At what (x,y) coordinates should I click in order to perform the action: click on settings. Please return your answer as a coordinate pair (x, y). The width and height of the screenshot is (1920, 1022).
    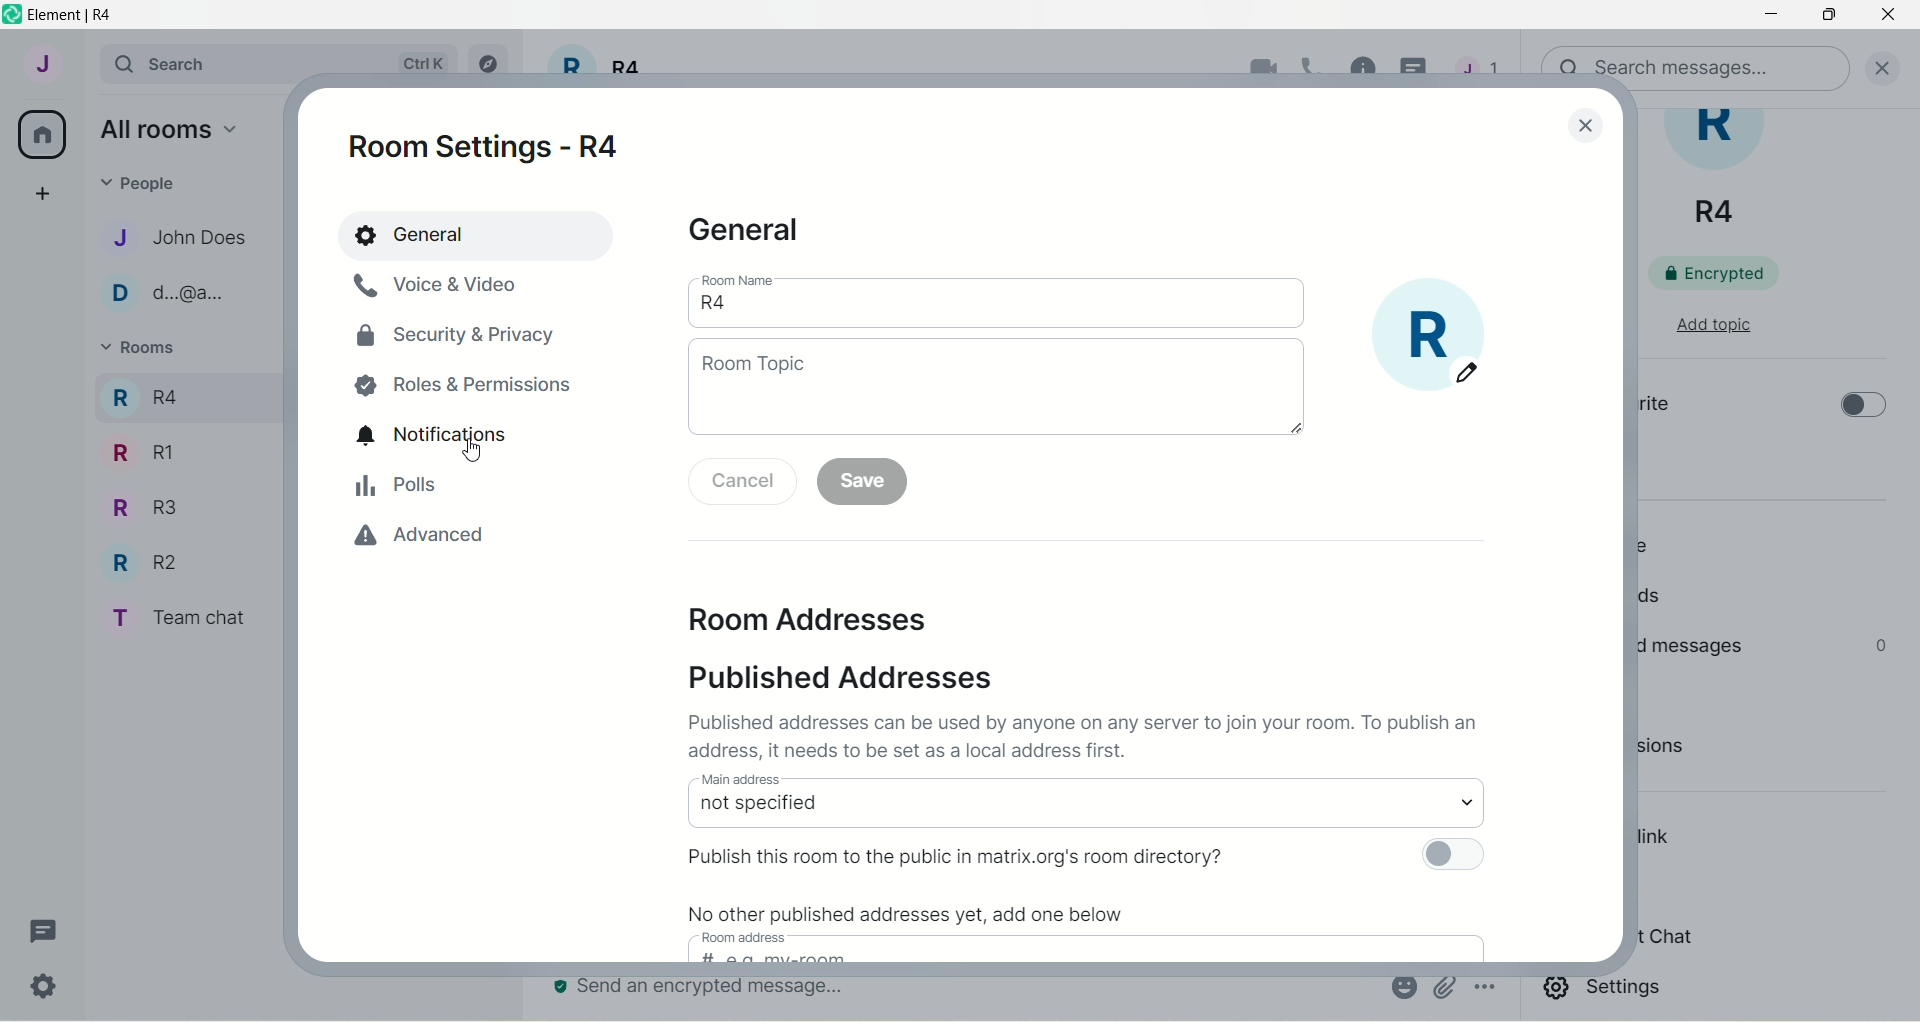
    Looking at the image, I should click on (47, 990).